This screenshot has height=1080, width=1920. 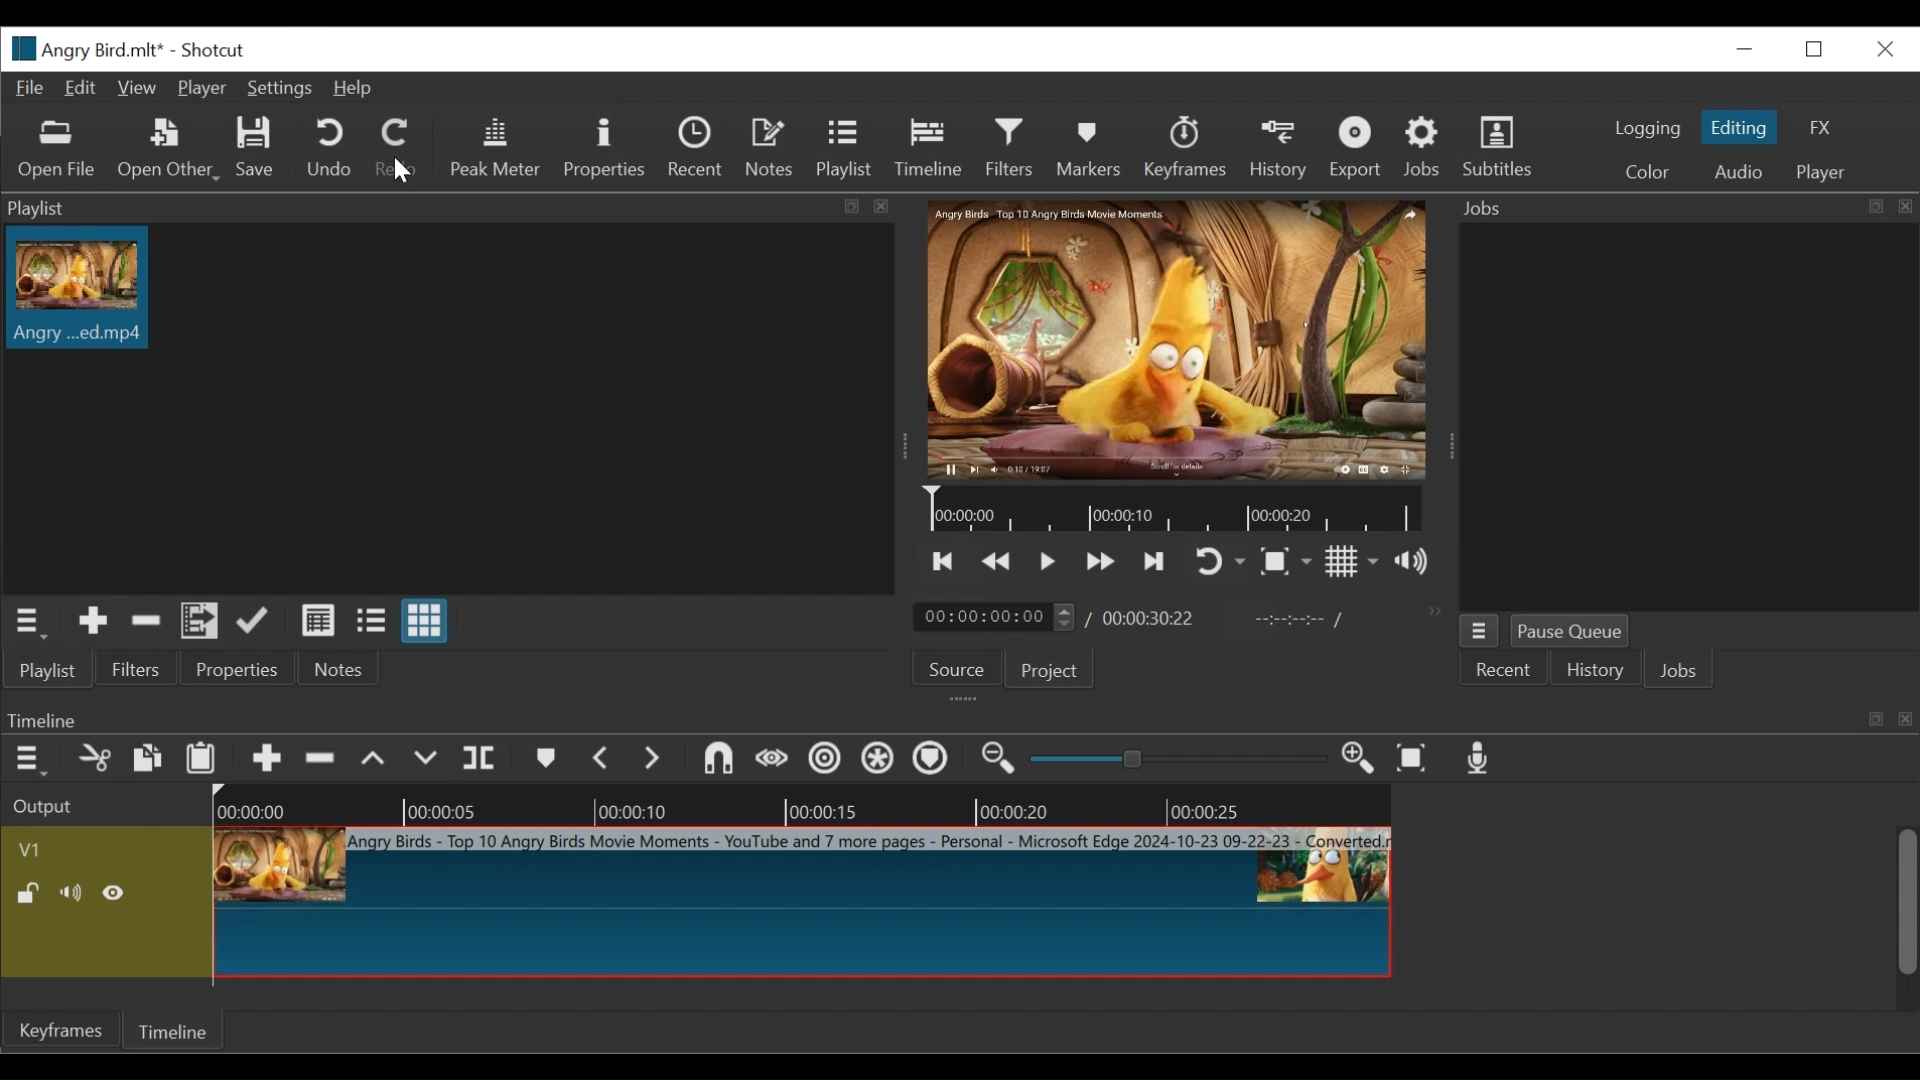 I want to click on Playlist menu, so click(x=27, y=622).